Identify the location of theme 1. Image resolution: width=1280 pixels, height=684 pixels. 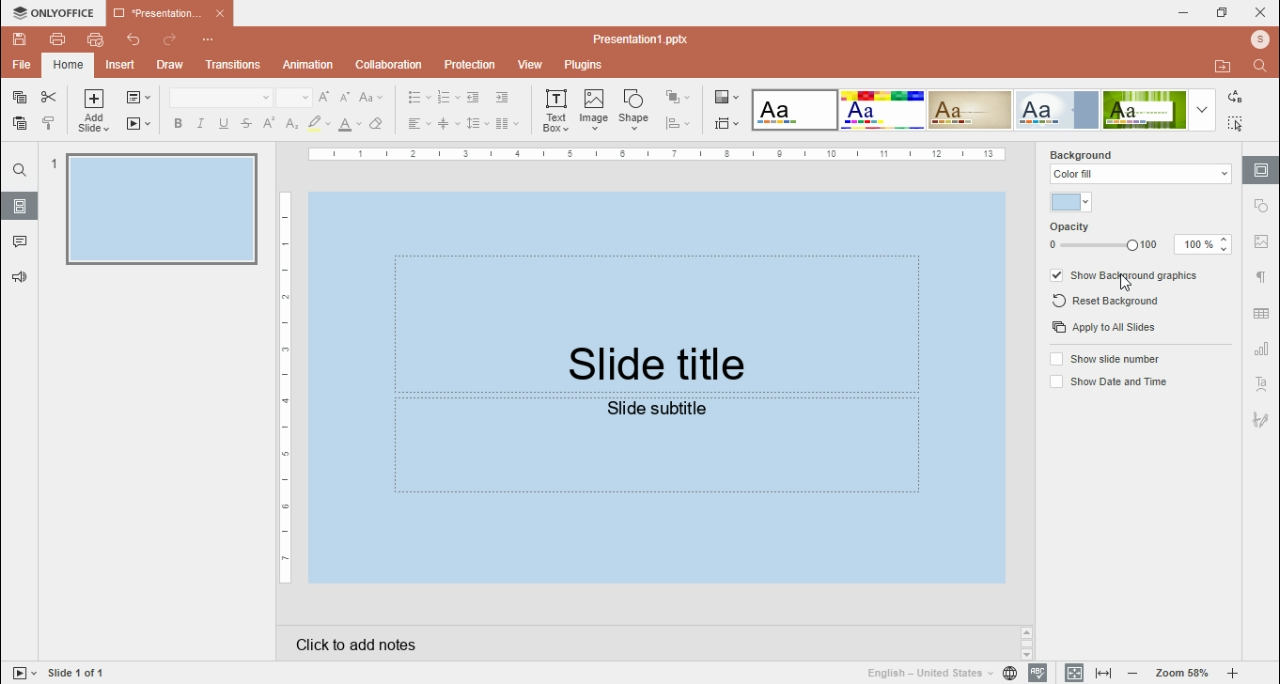
(792, 110).